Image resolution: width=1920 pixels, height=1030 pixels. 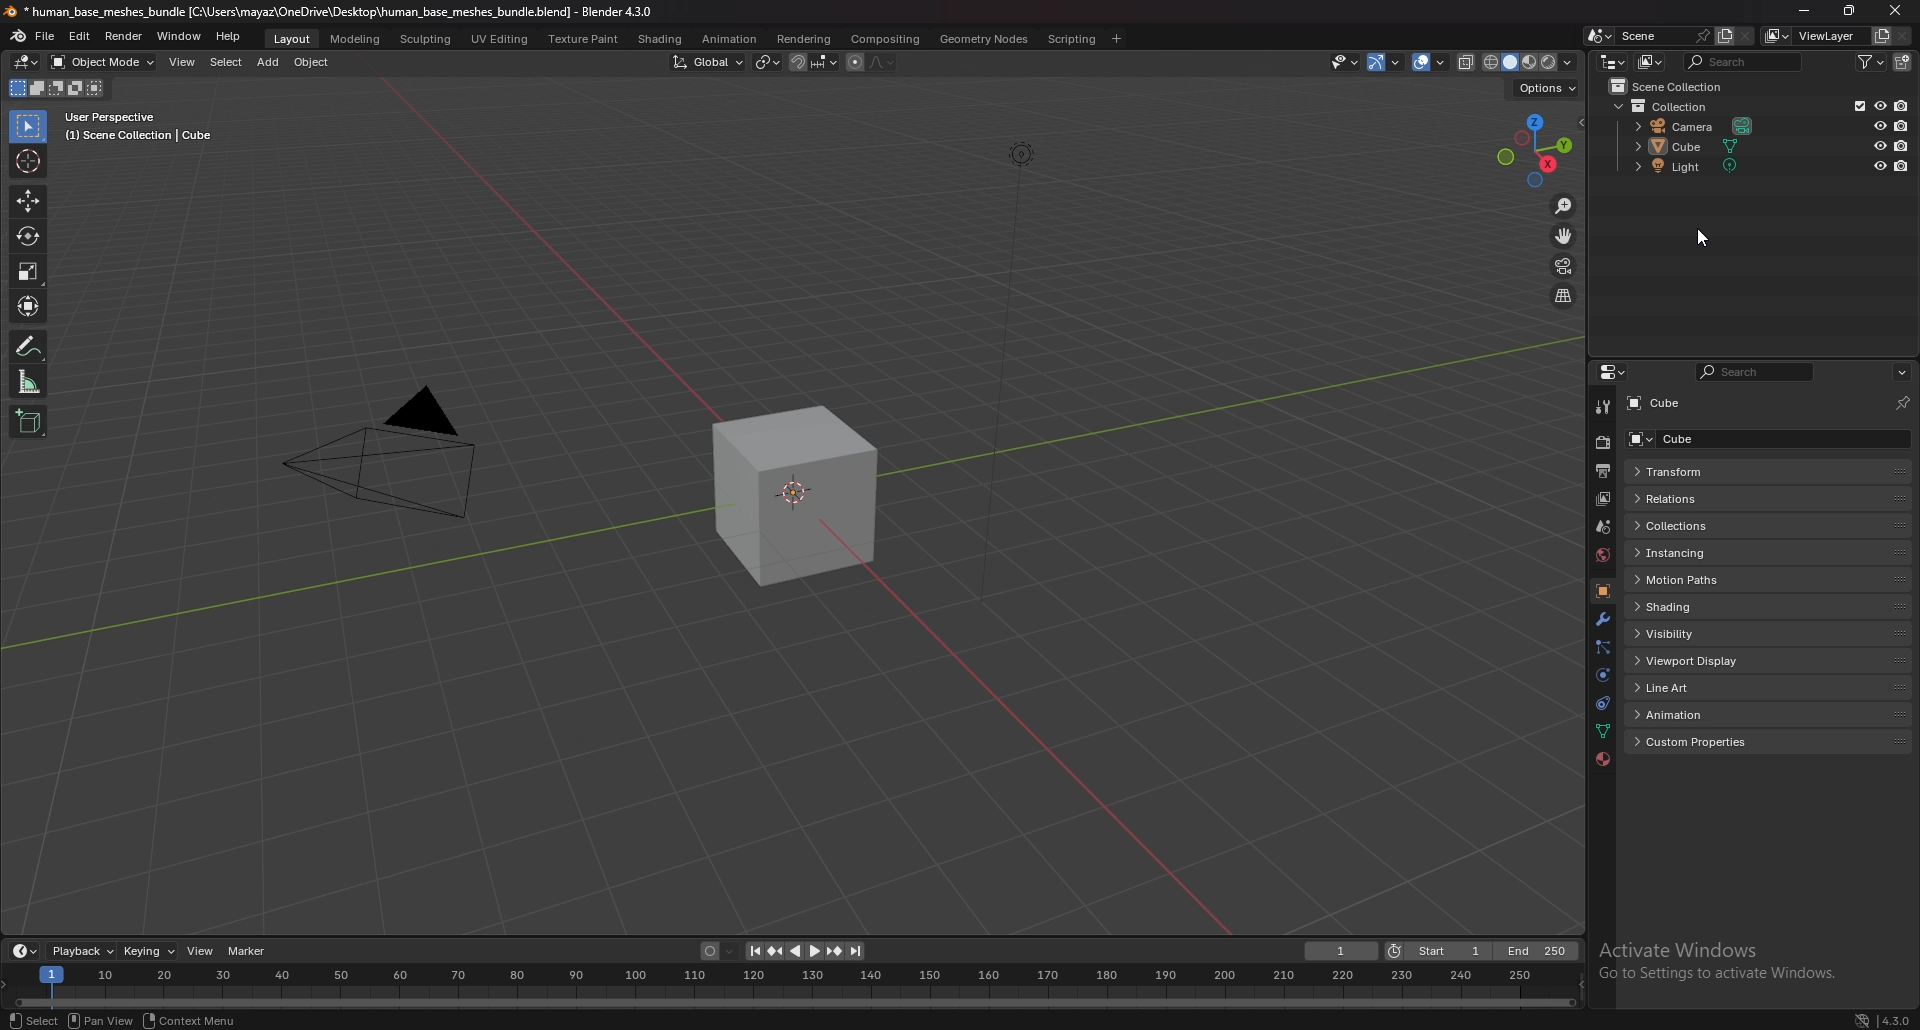 What do you see at coordinates (1700, 124) in the screenshot?
I see `camera` at bounding box center [1700, 124].